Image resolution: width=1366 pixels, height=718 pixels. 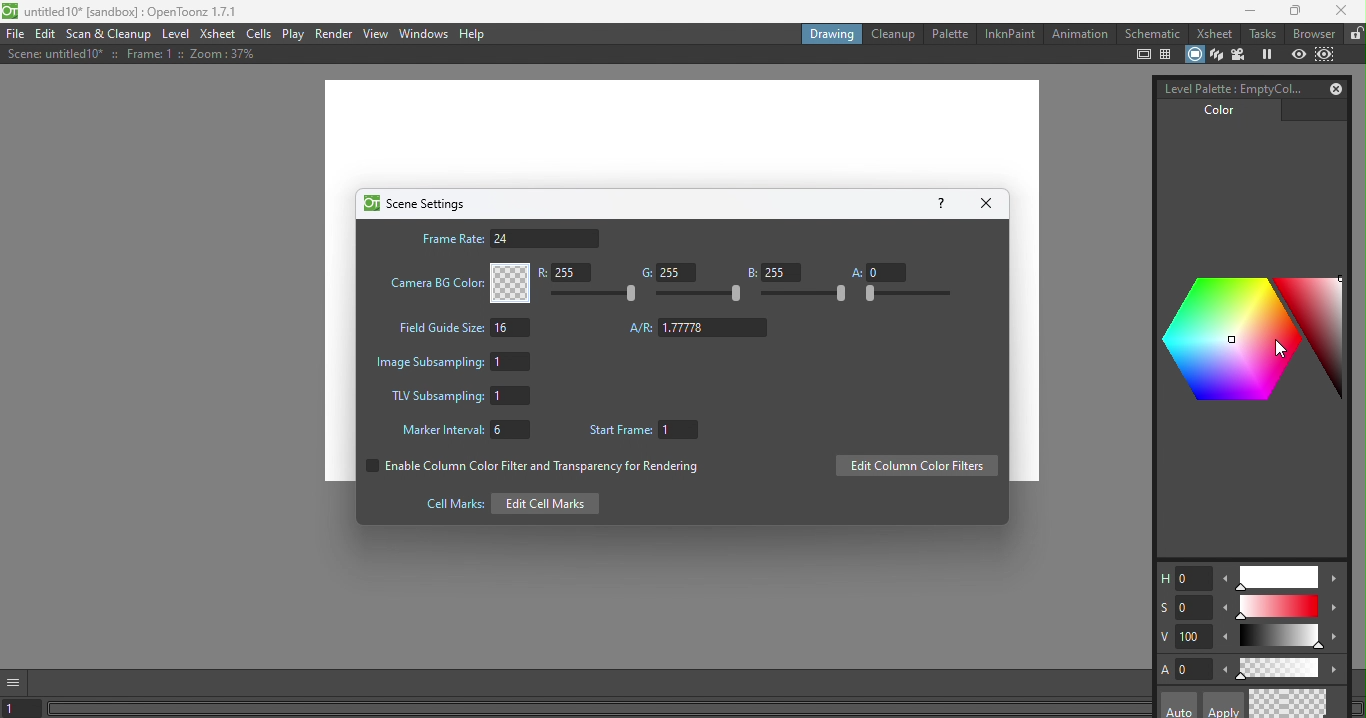 What do you see at coordinates (1326, 53) in the screenshot?
I see `Sub-camera preview` at bounding box center [1326, 53].